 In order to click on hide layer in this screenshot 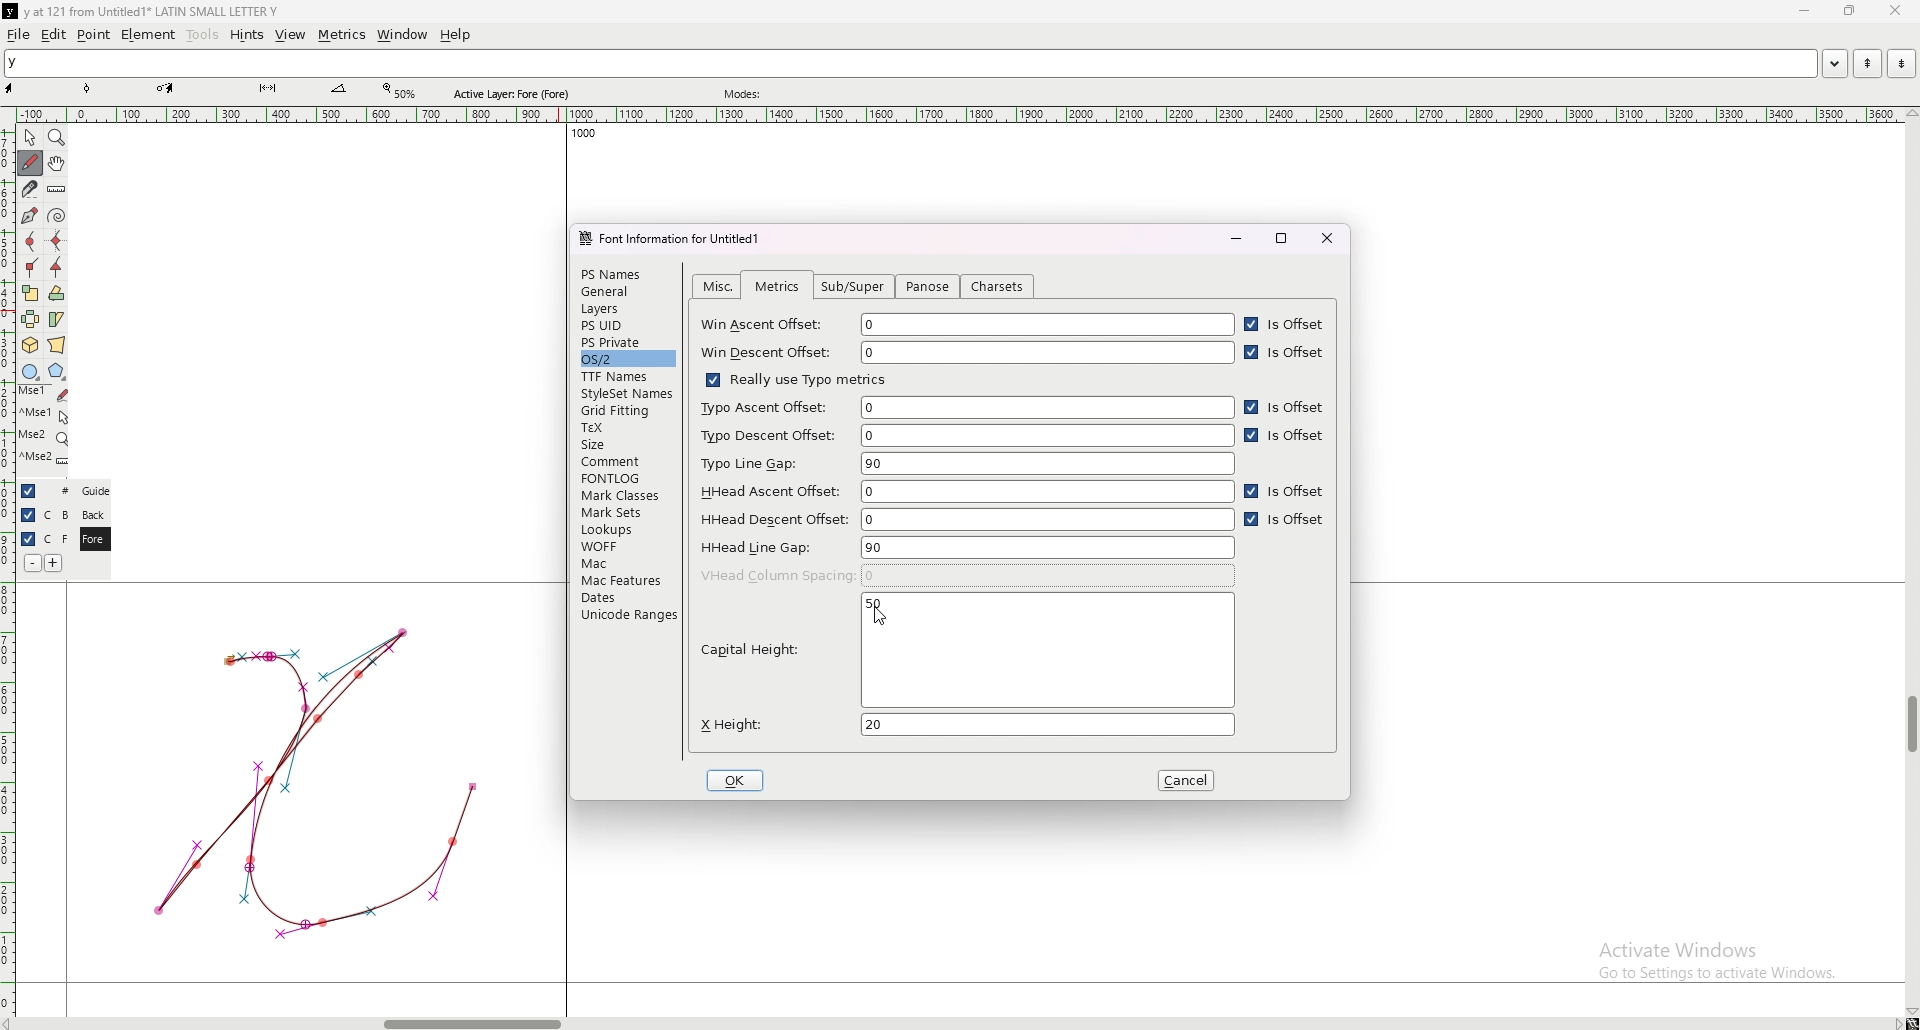, I will do `click(28, 539)`.